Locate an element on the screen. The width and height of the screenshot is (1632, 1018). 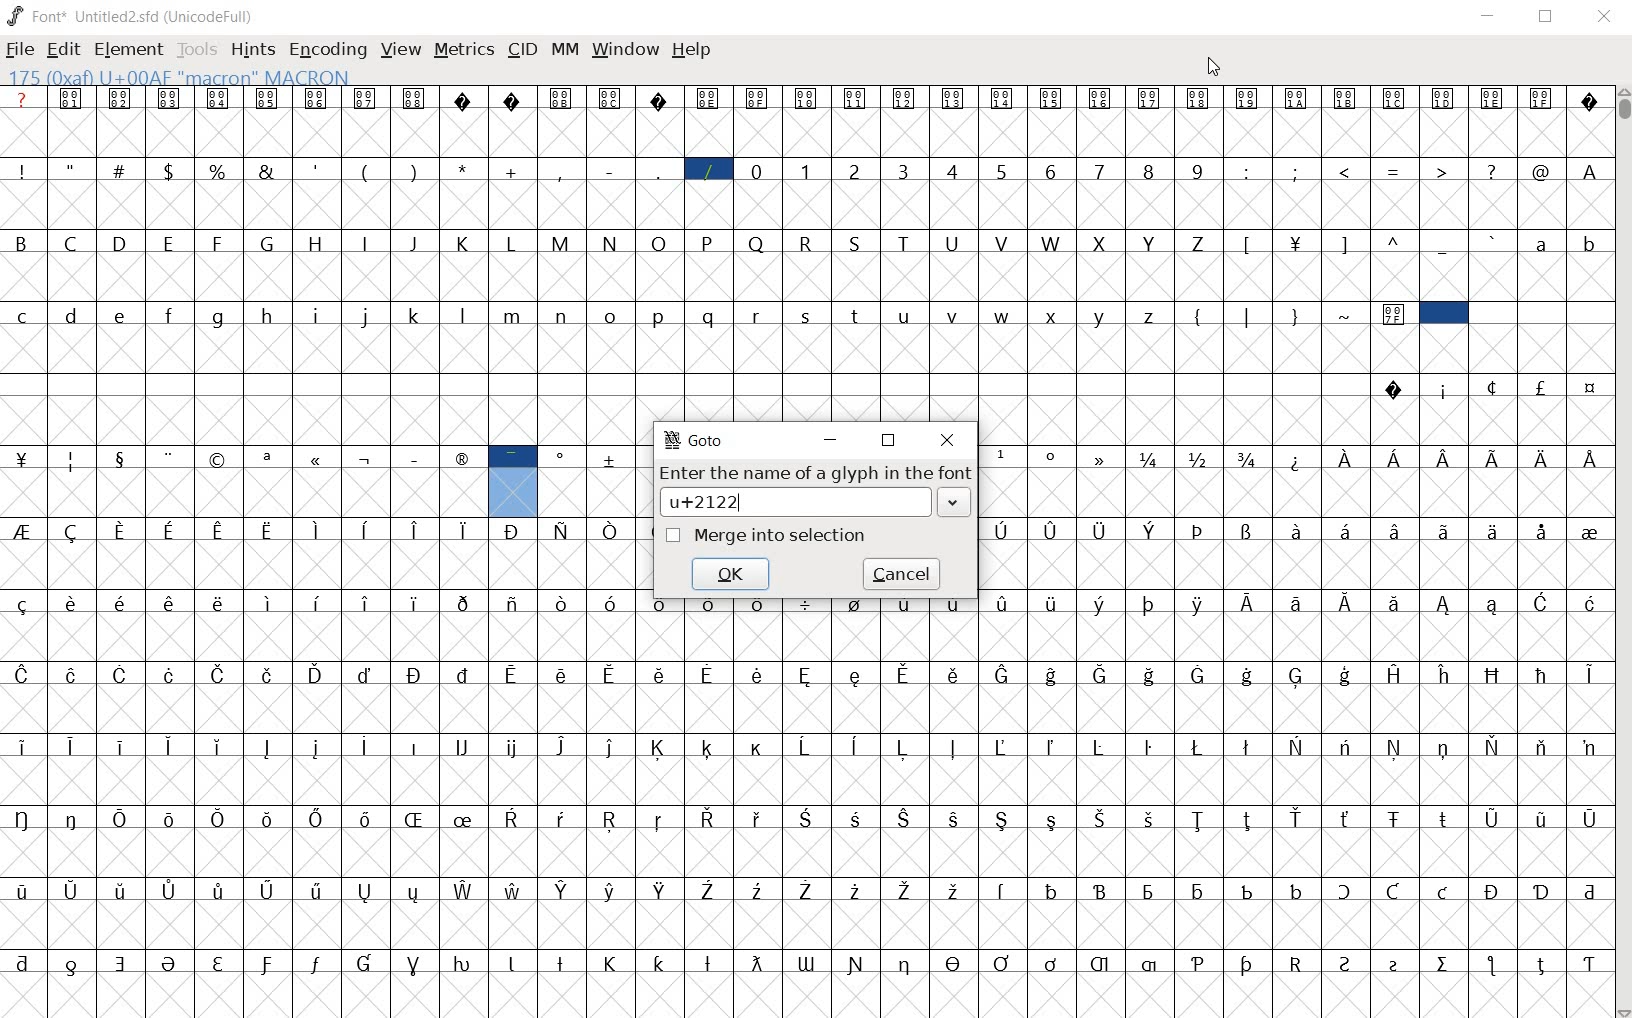
CID is located at coordinates (522, 53).